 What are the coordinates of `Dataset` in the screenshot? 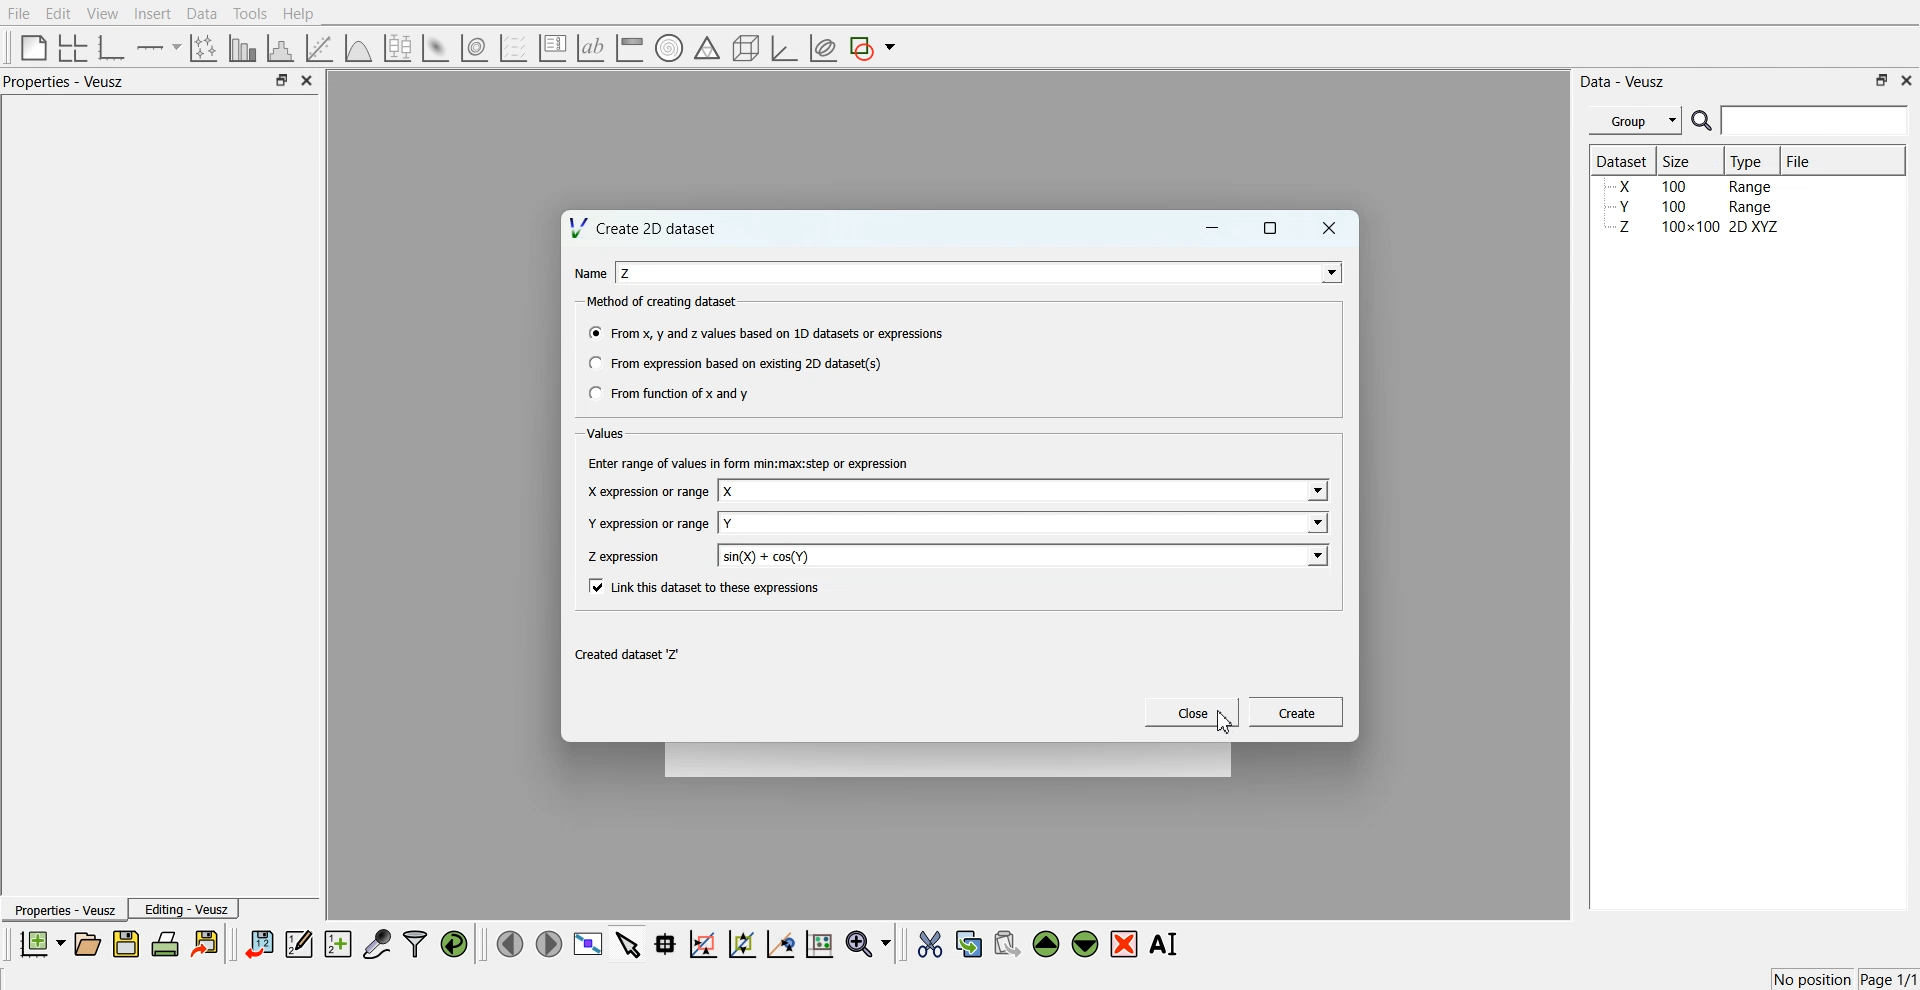 It's located at (1622, 160).